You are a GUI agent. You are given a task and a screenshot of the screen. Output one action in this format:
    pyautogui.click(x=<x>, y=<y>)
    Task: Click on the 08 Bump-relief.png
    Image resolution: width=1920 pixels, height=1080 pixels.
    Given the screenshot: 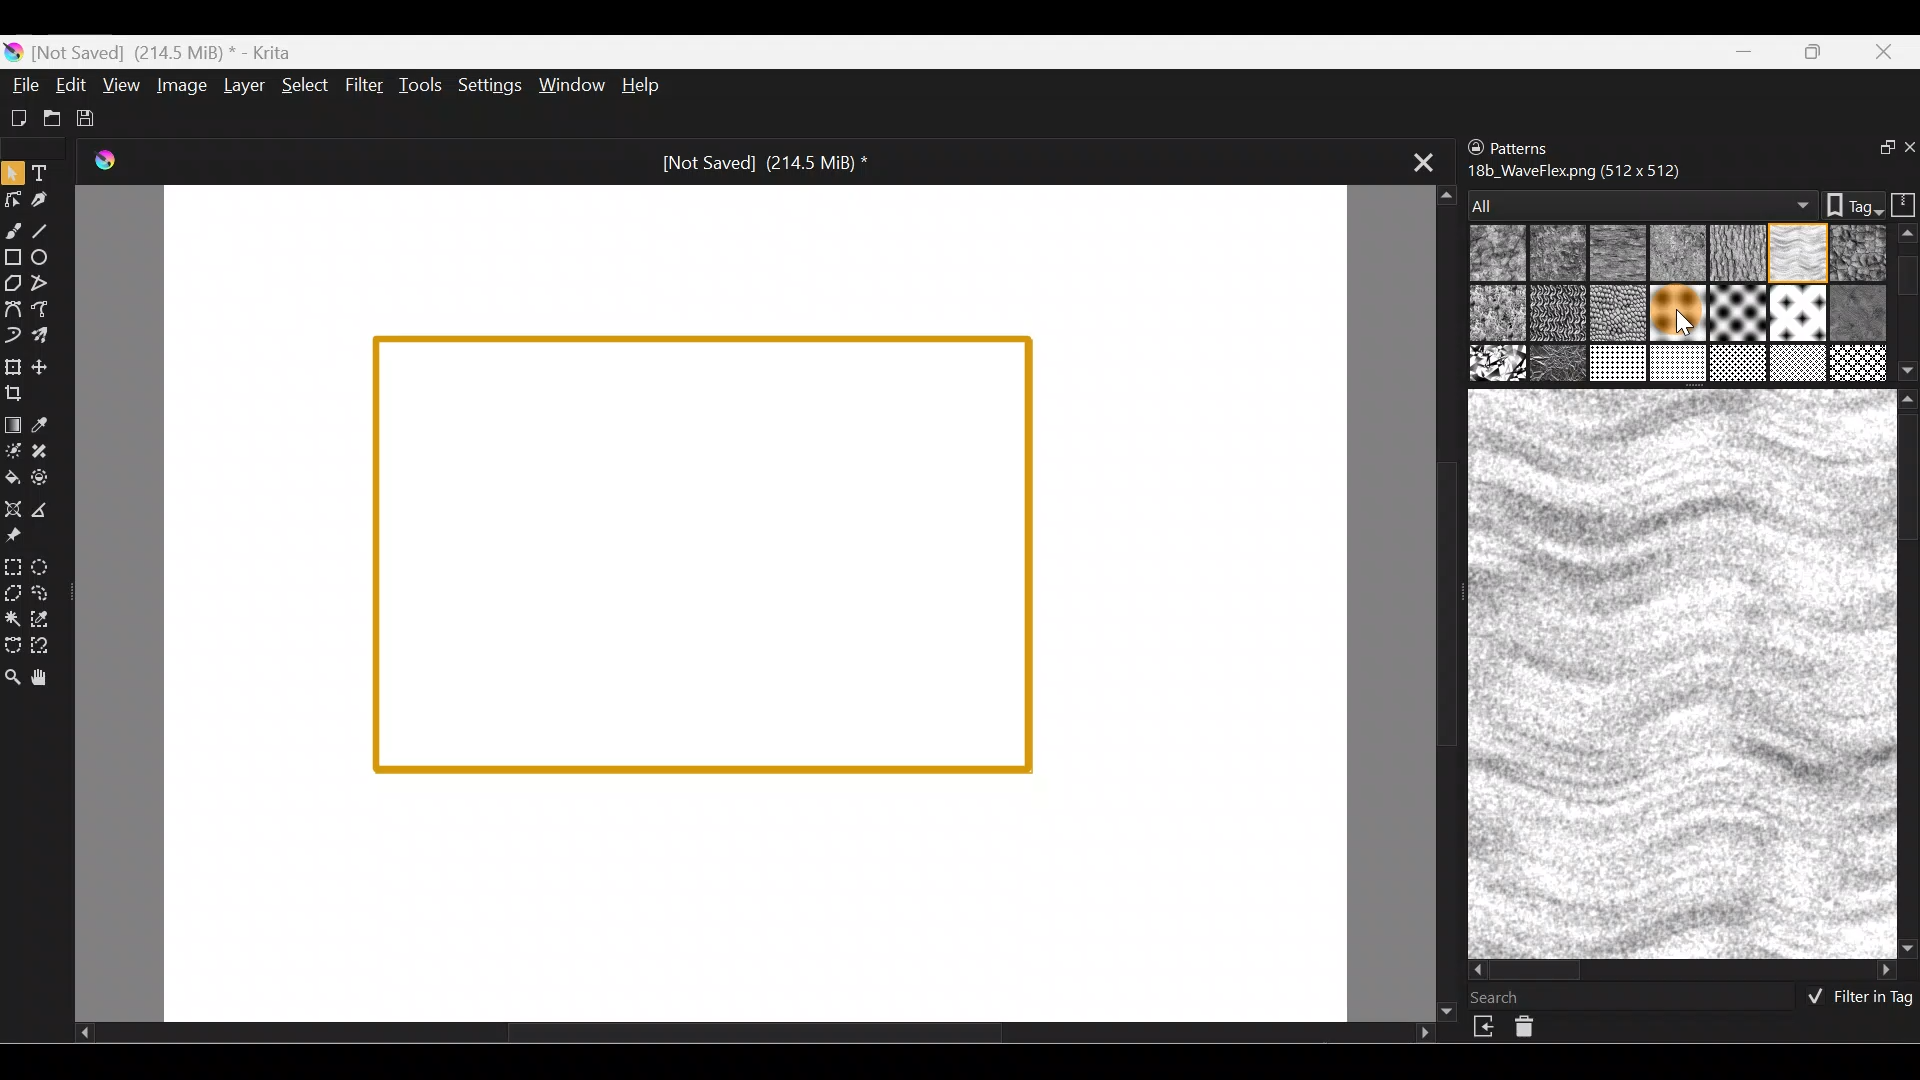 What is the action you would take?
    pyautogui.click(x=1500, y=315)
    